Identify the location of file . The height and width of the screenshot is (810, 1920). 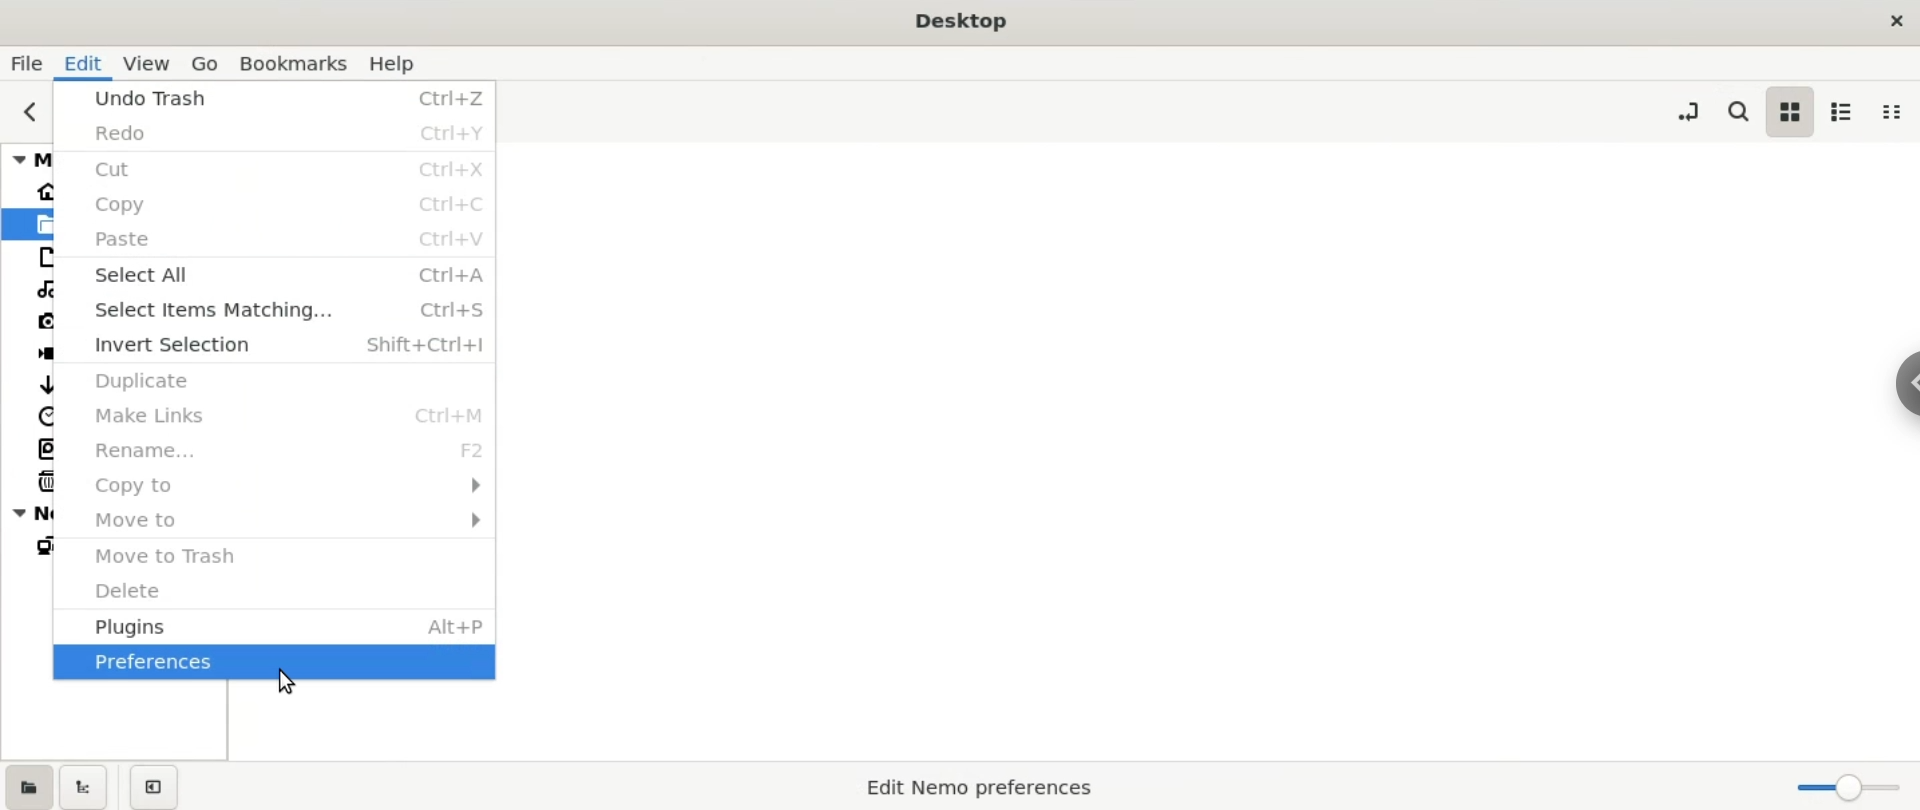
(27, 64).